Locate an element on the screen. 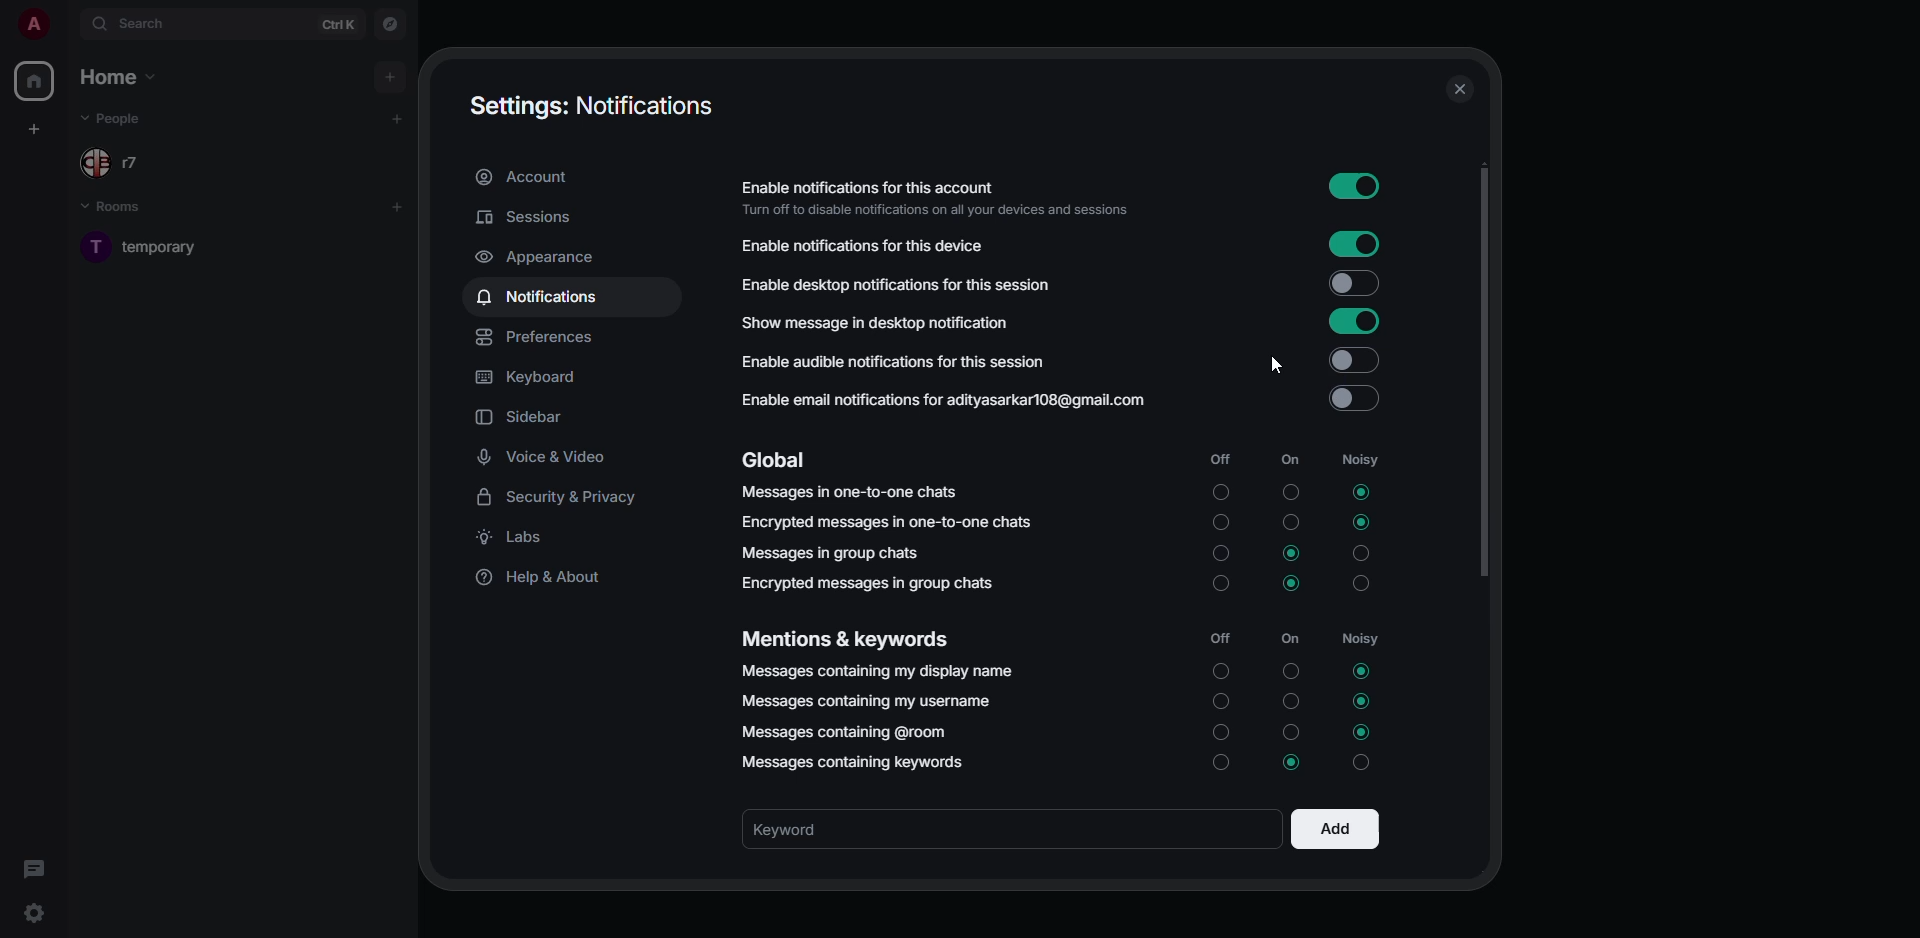  add is located at coordinates (397, 205).